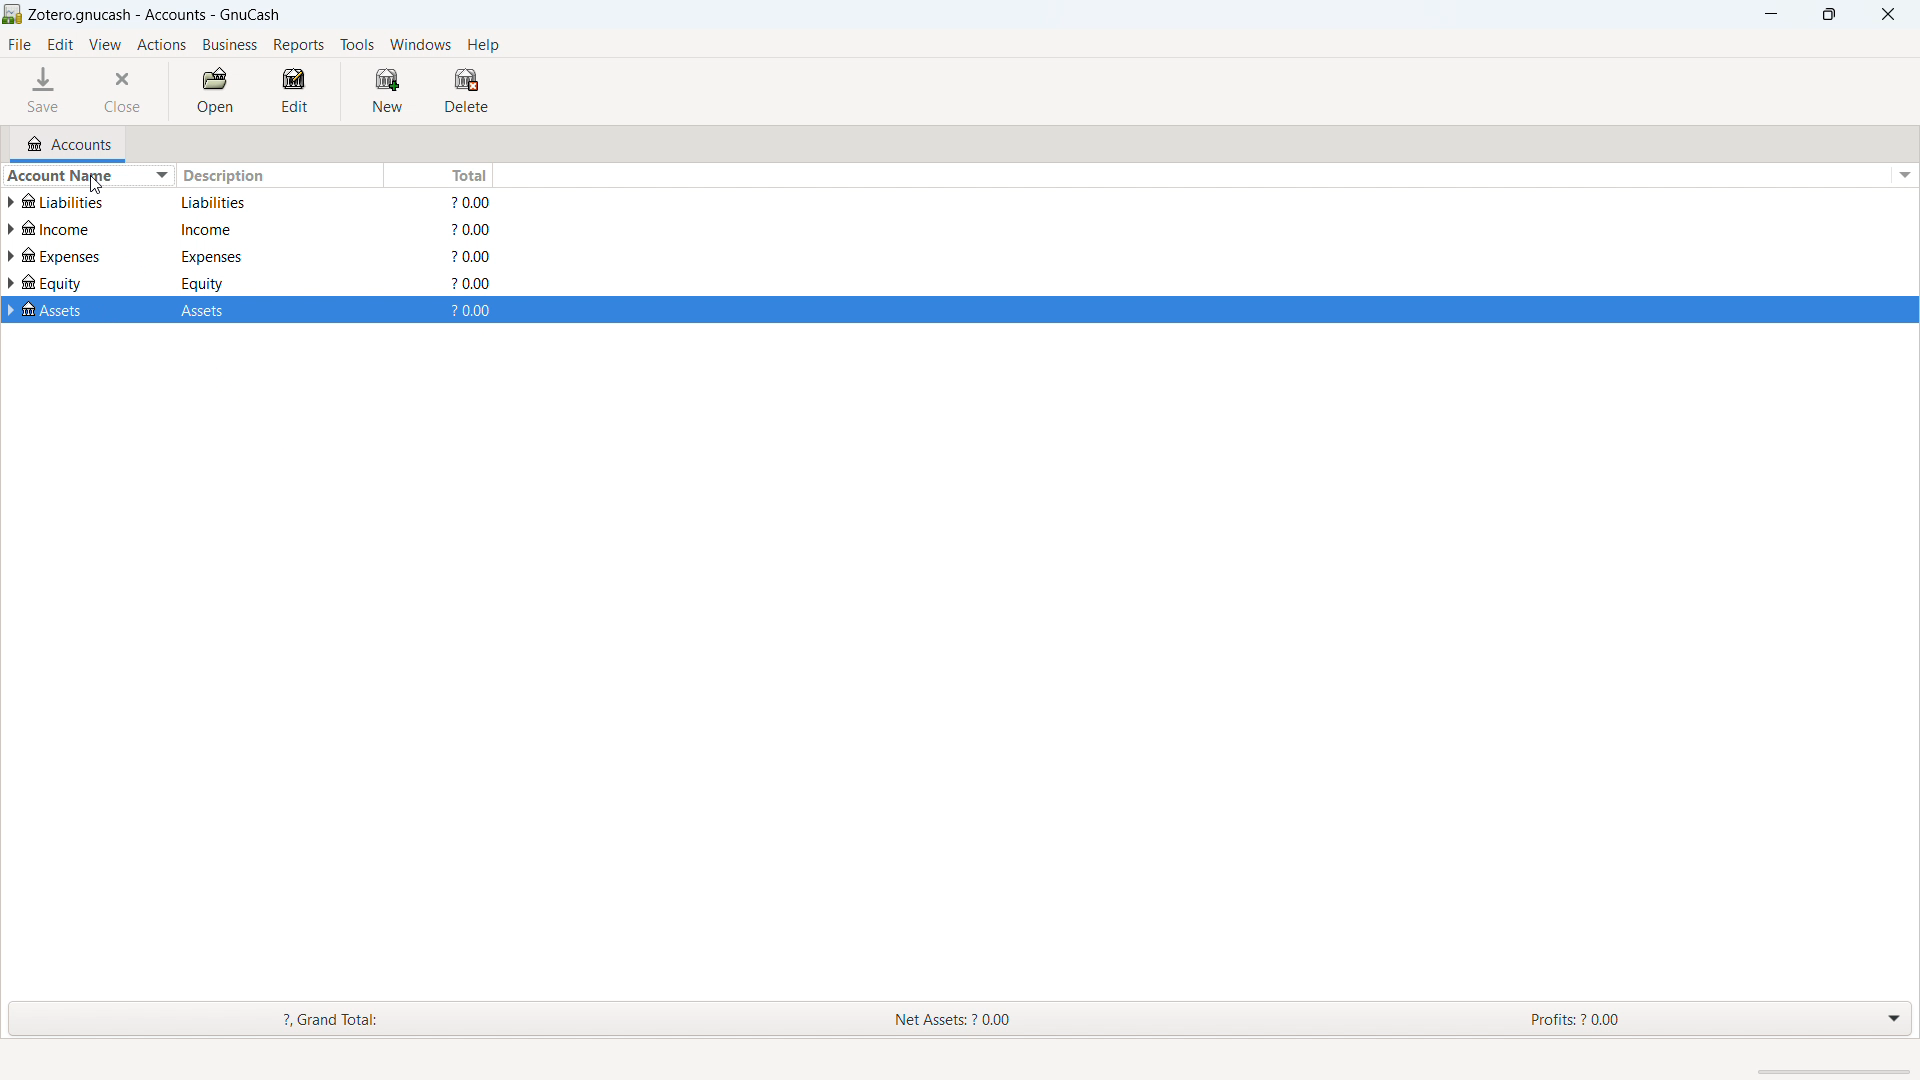  Describe the element at coordinates (272, 258) in the screenshot. I see `account details of expenses` at that location.